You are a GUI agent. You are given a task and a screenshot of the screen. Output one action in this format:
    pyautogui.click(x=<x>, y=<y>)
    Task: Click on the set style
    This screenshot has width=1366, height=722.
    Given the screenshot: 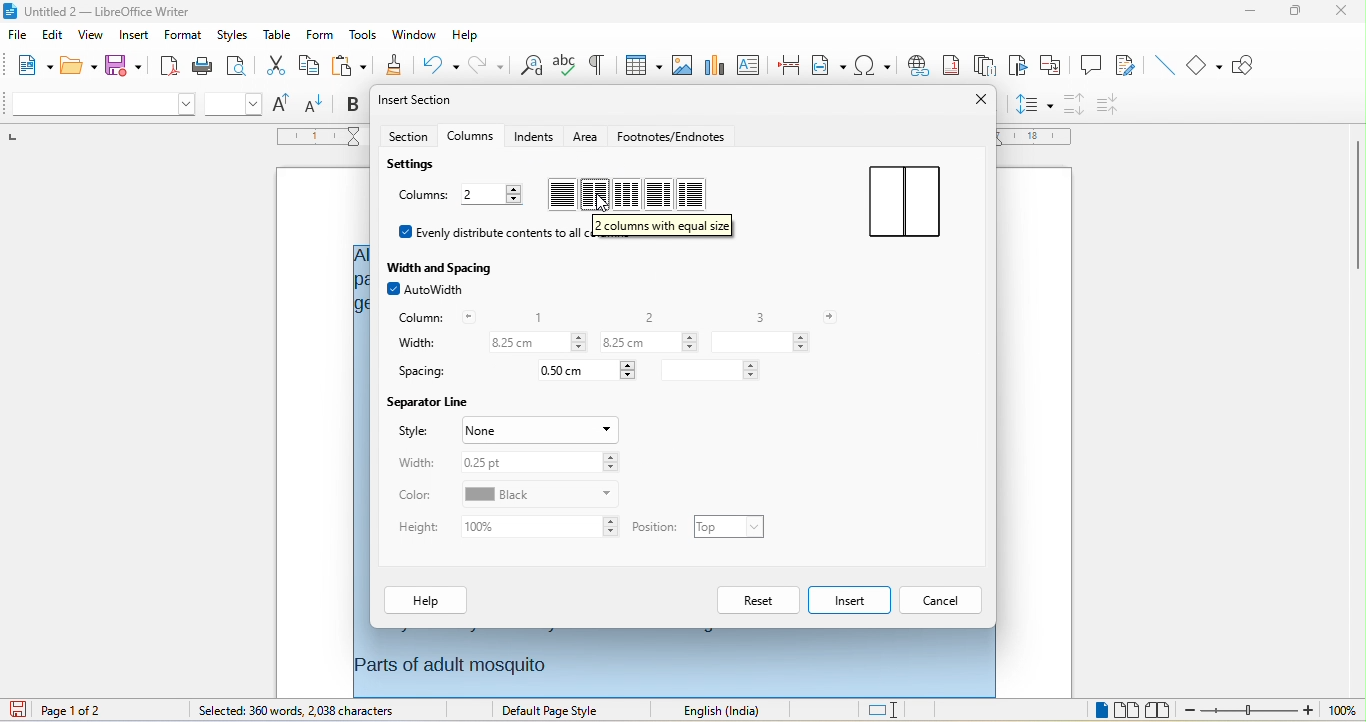 What is the action you would take?
    pyautogui.click(x=540, y=428)
    